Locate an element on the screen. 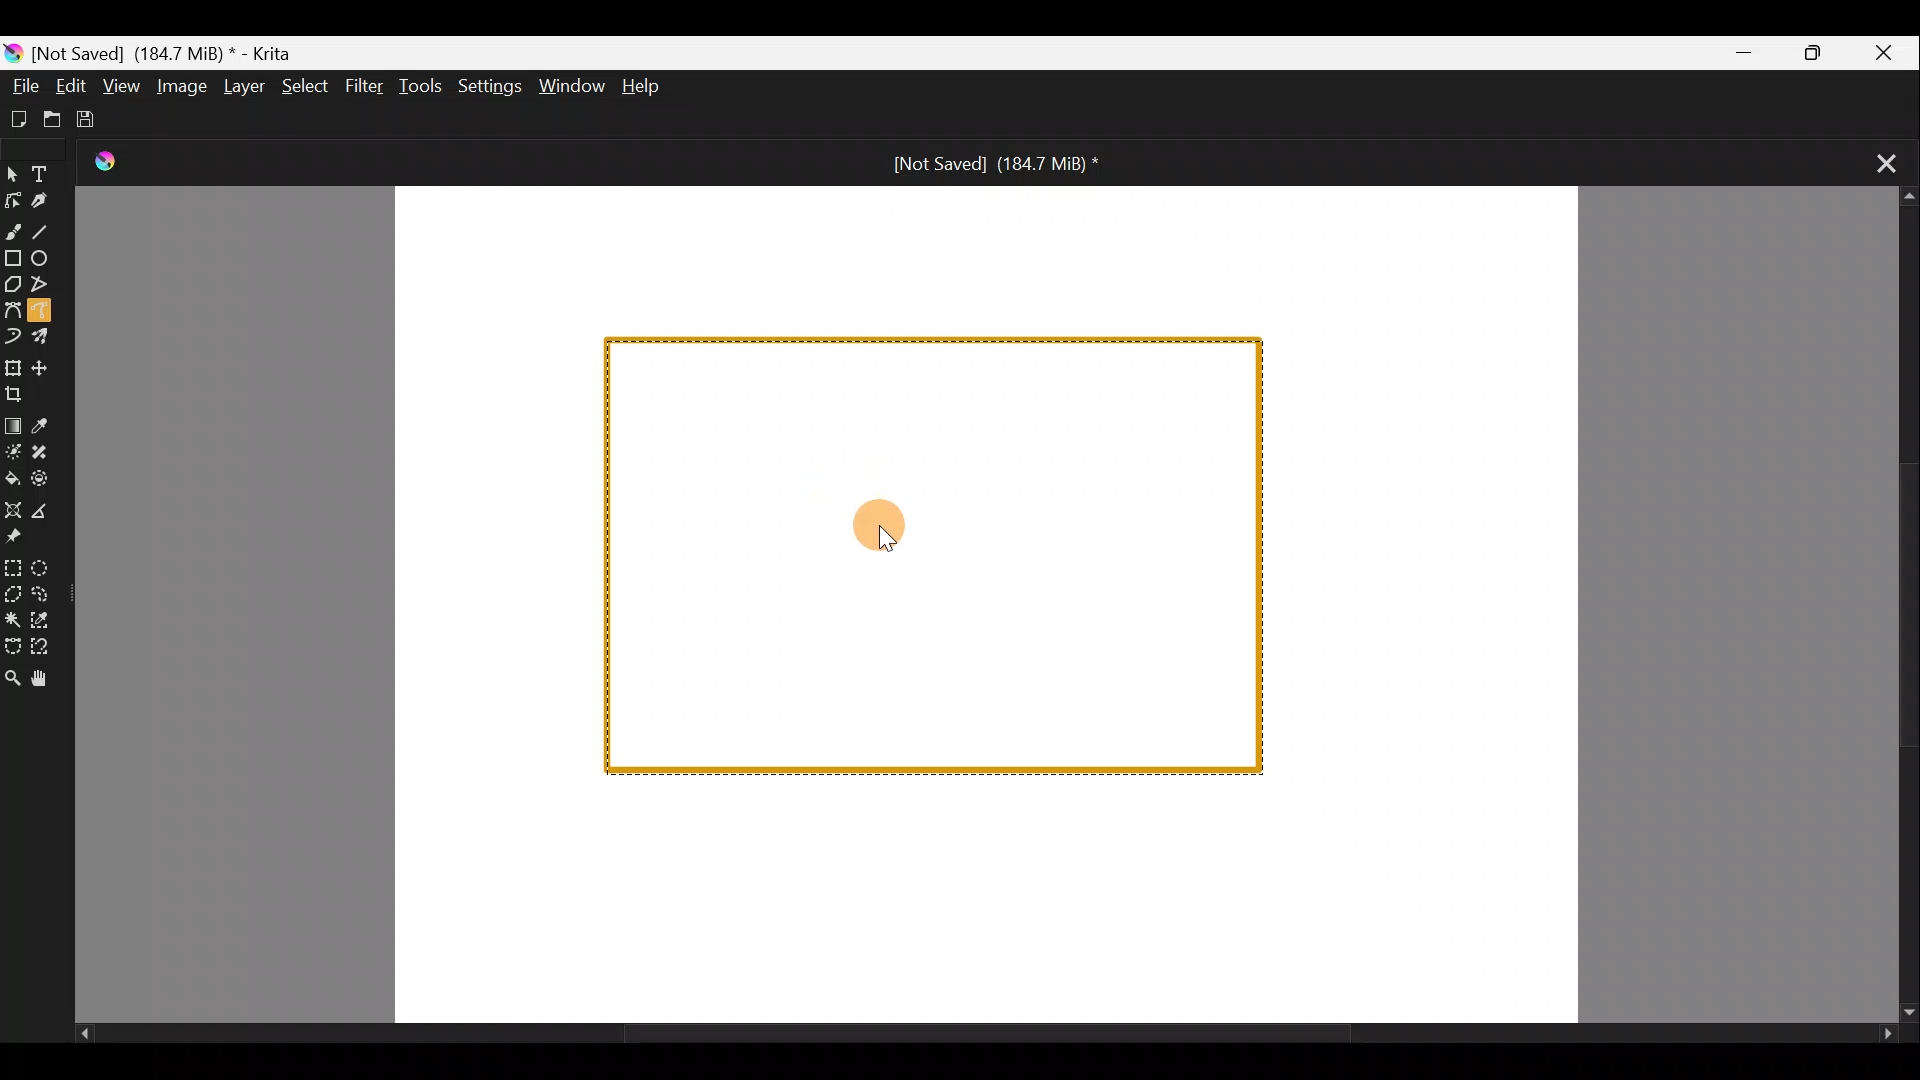 The height and width of the screenshot is (1080, 1920). Edit is located at coordinates (62, 85).